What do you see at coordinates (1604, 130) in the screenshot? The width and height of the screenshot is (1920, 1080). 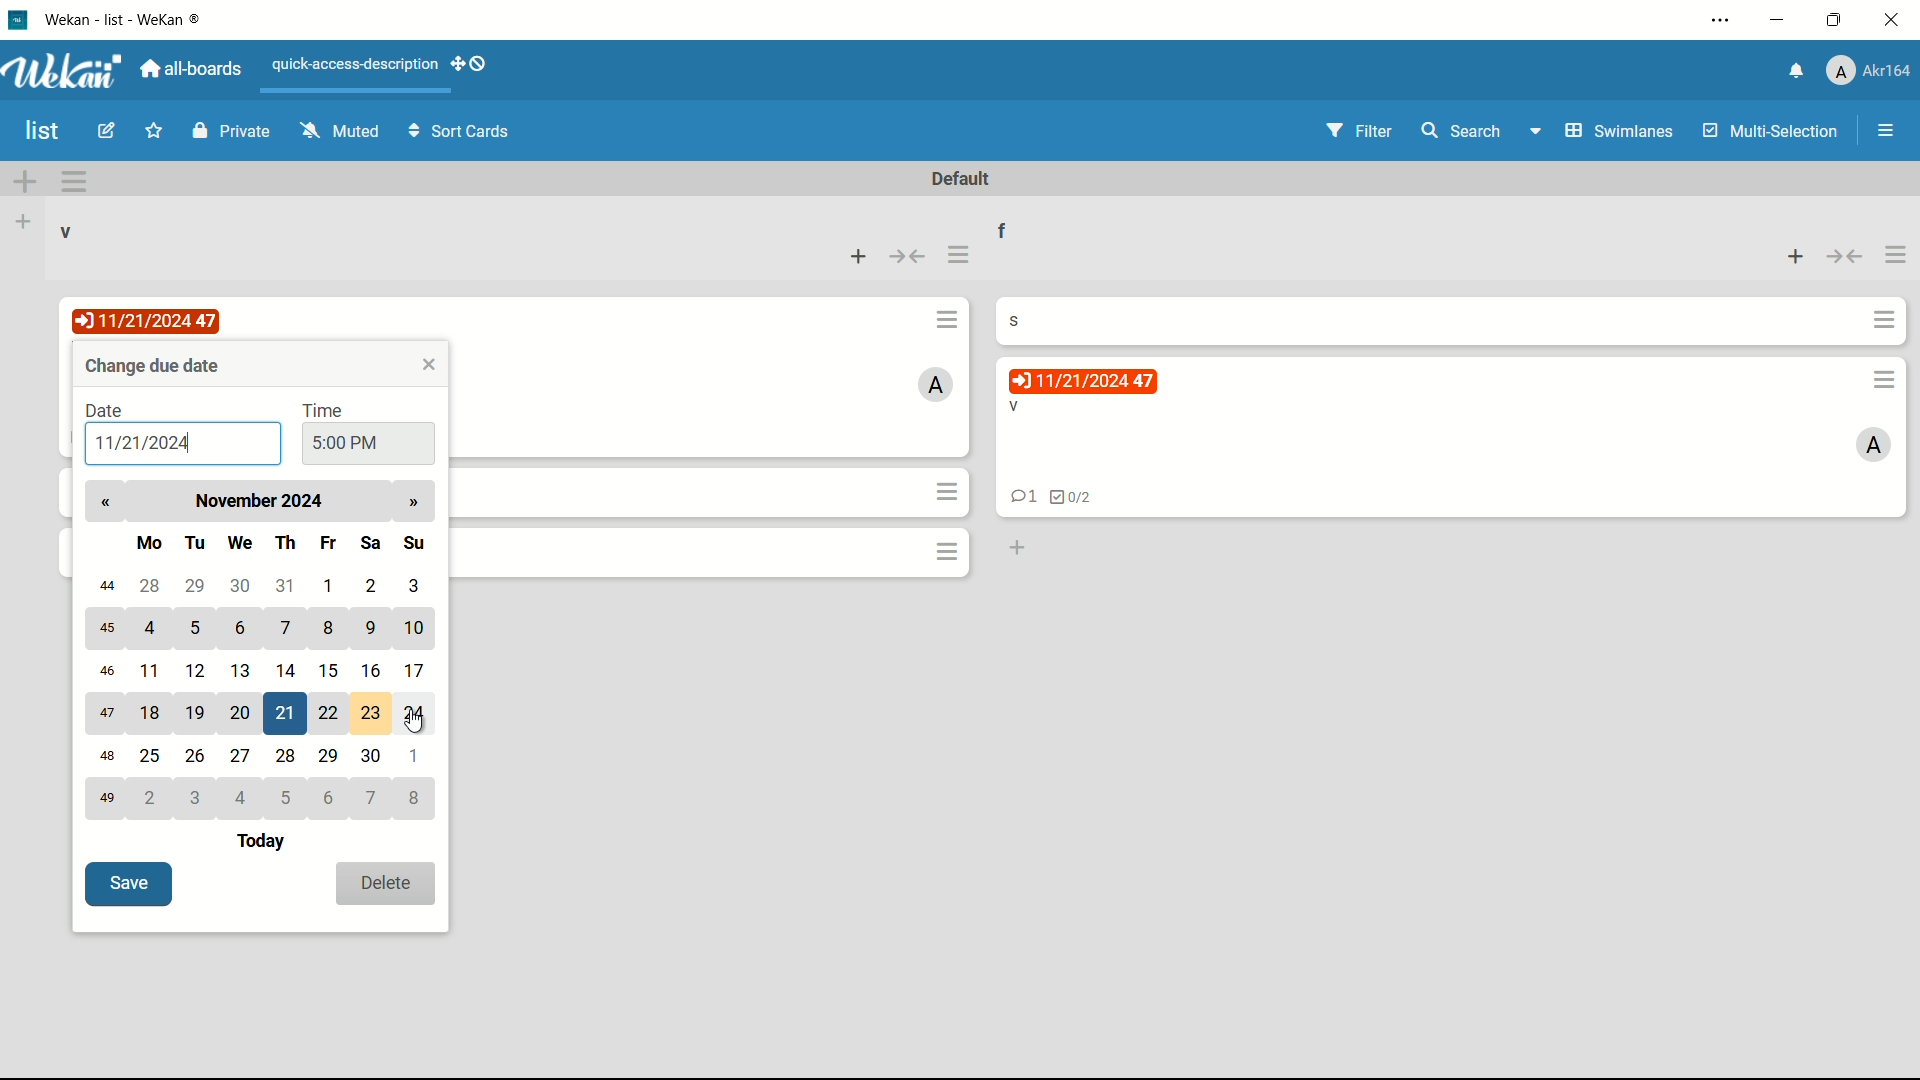 I see `swimlanes` at bounding box center [1604, 130].